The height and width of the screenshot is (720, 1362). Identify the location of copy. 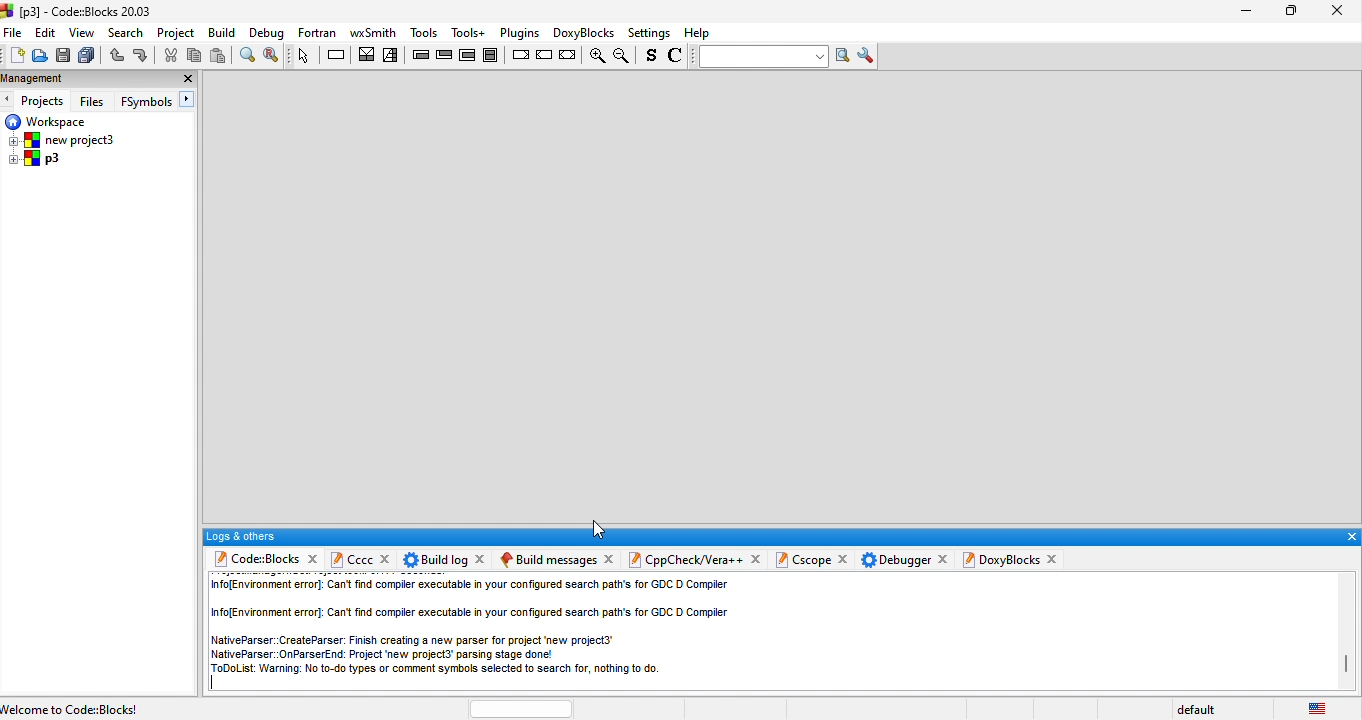
(194, 56).